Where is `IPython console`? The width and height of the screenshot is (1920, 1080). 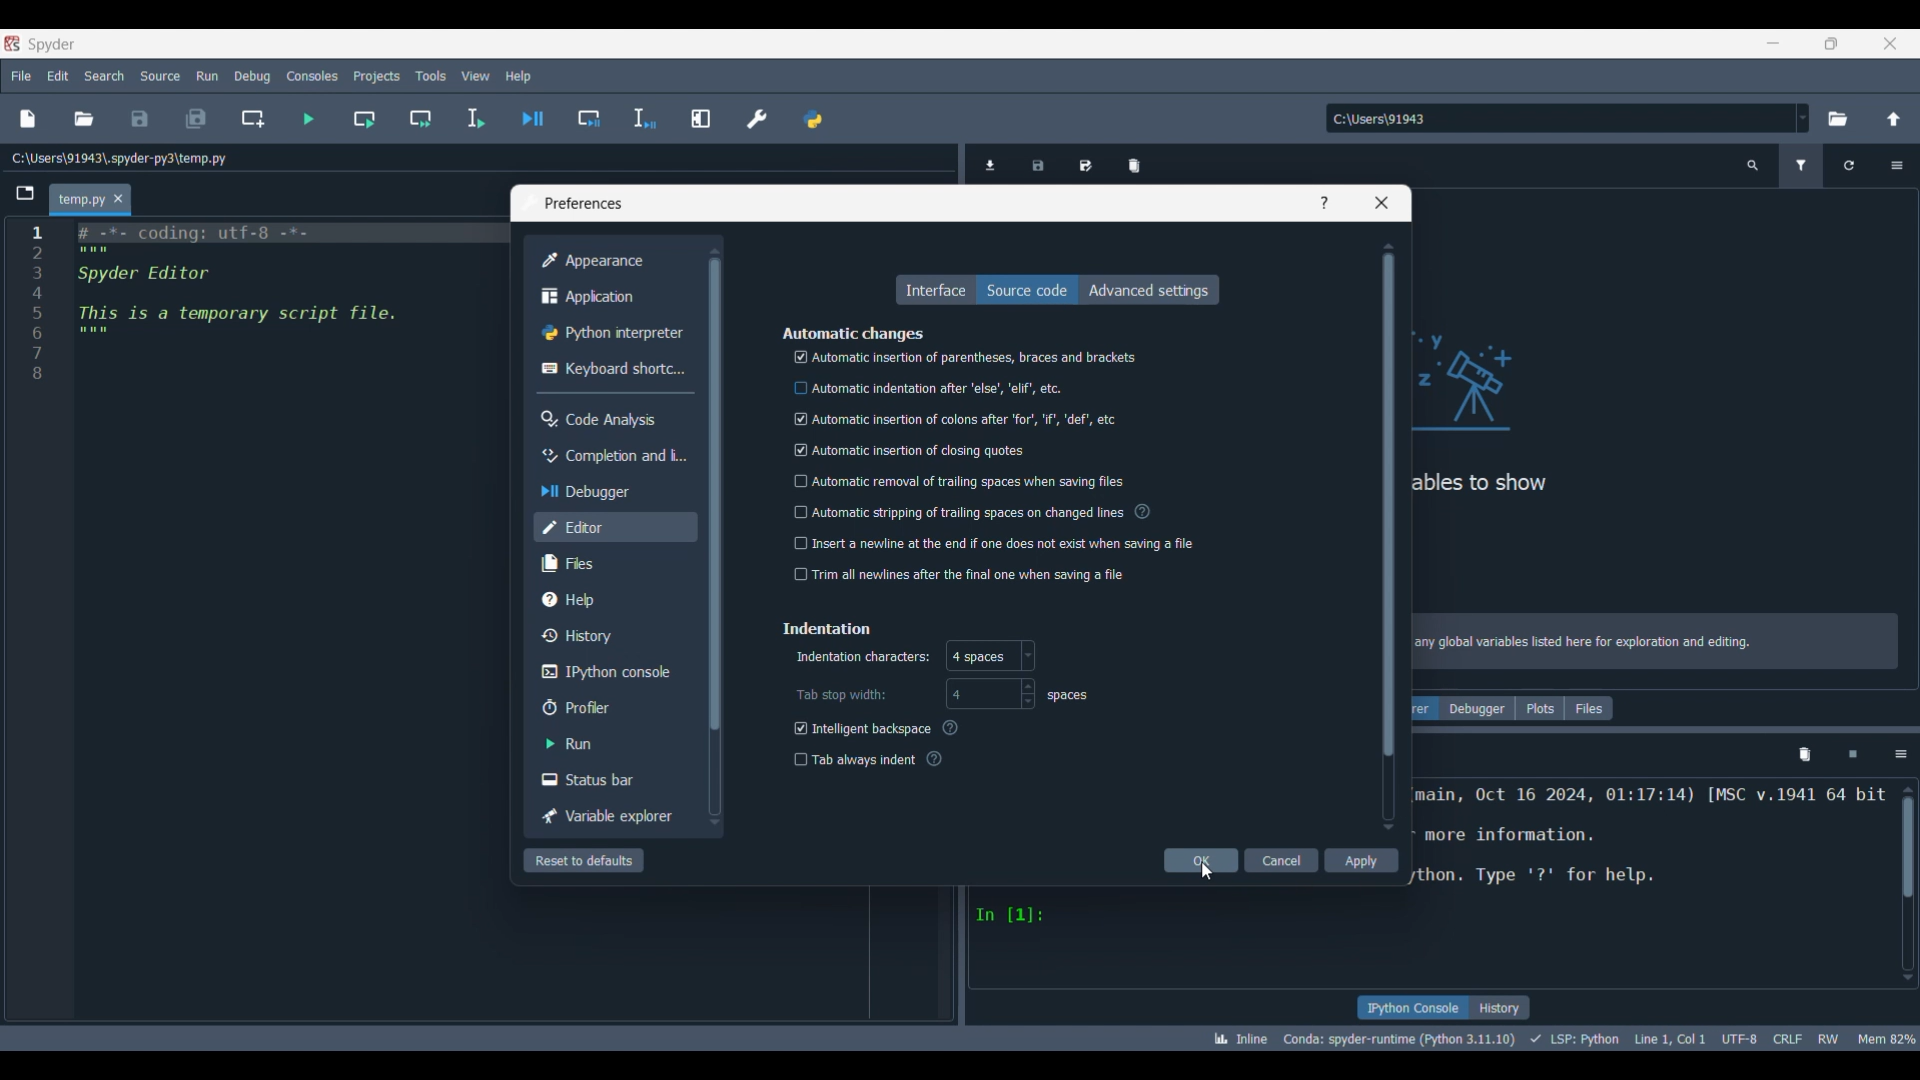
IPython console is located at coordinates (1413, 1008).